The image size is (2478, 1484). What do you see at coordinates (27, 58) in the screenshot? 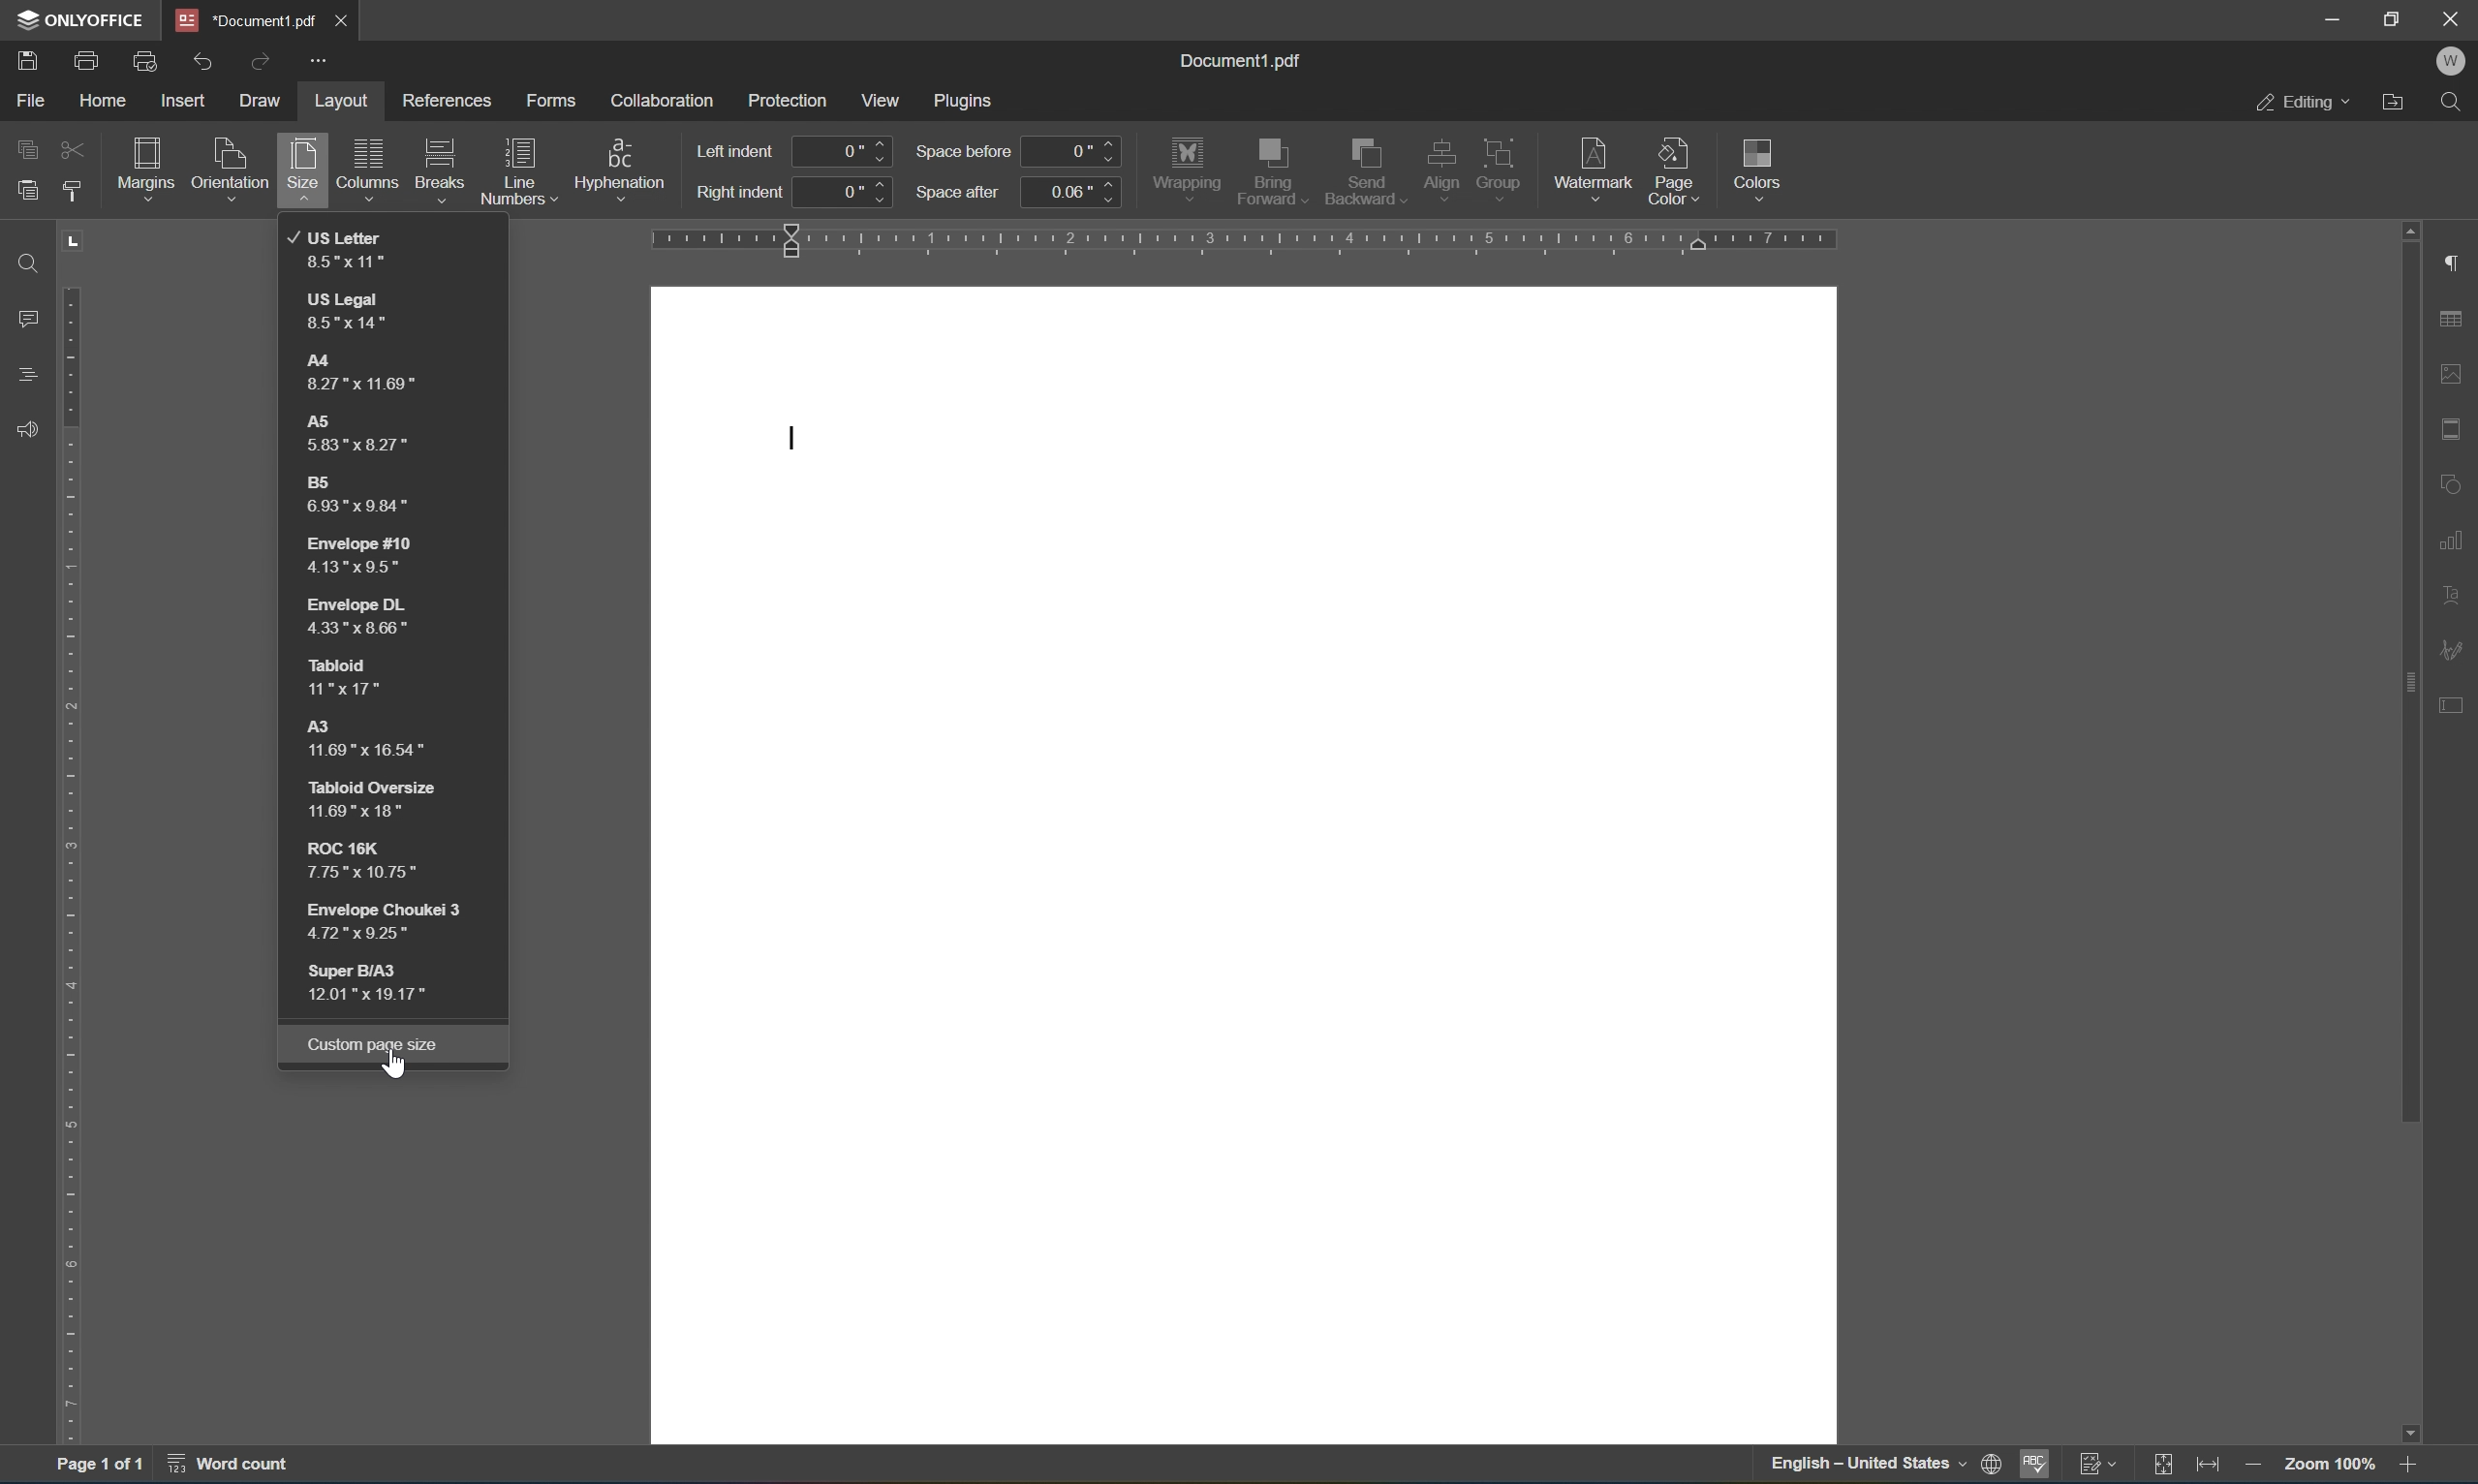
I see `save` at bounding box center [27, 58].